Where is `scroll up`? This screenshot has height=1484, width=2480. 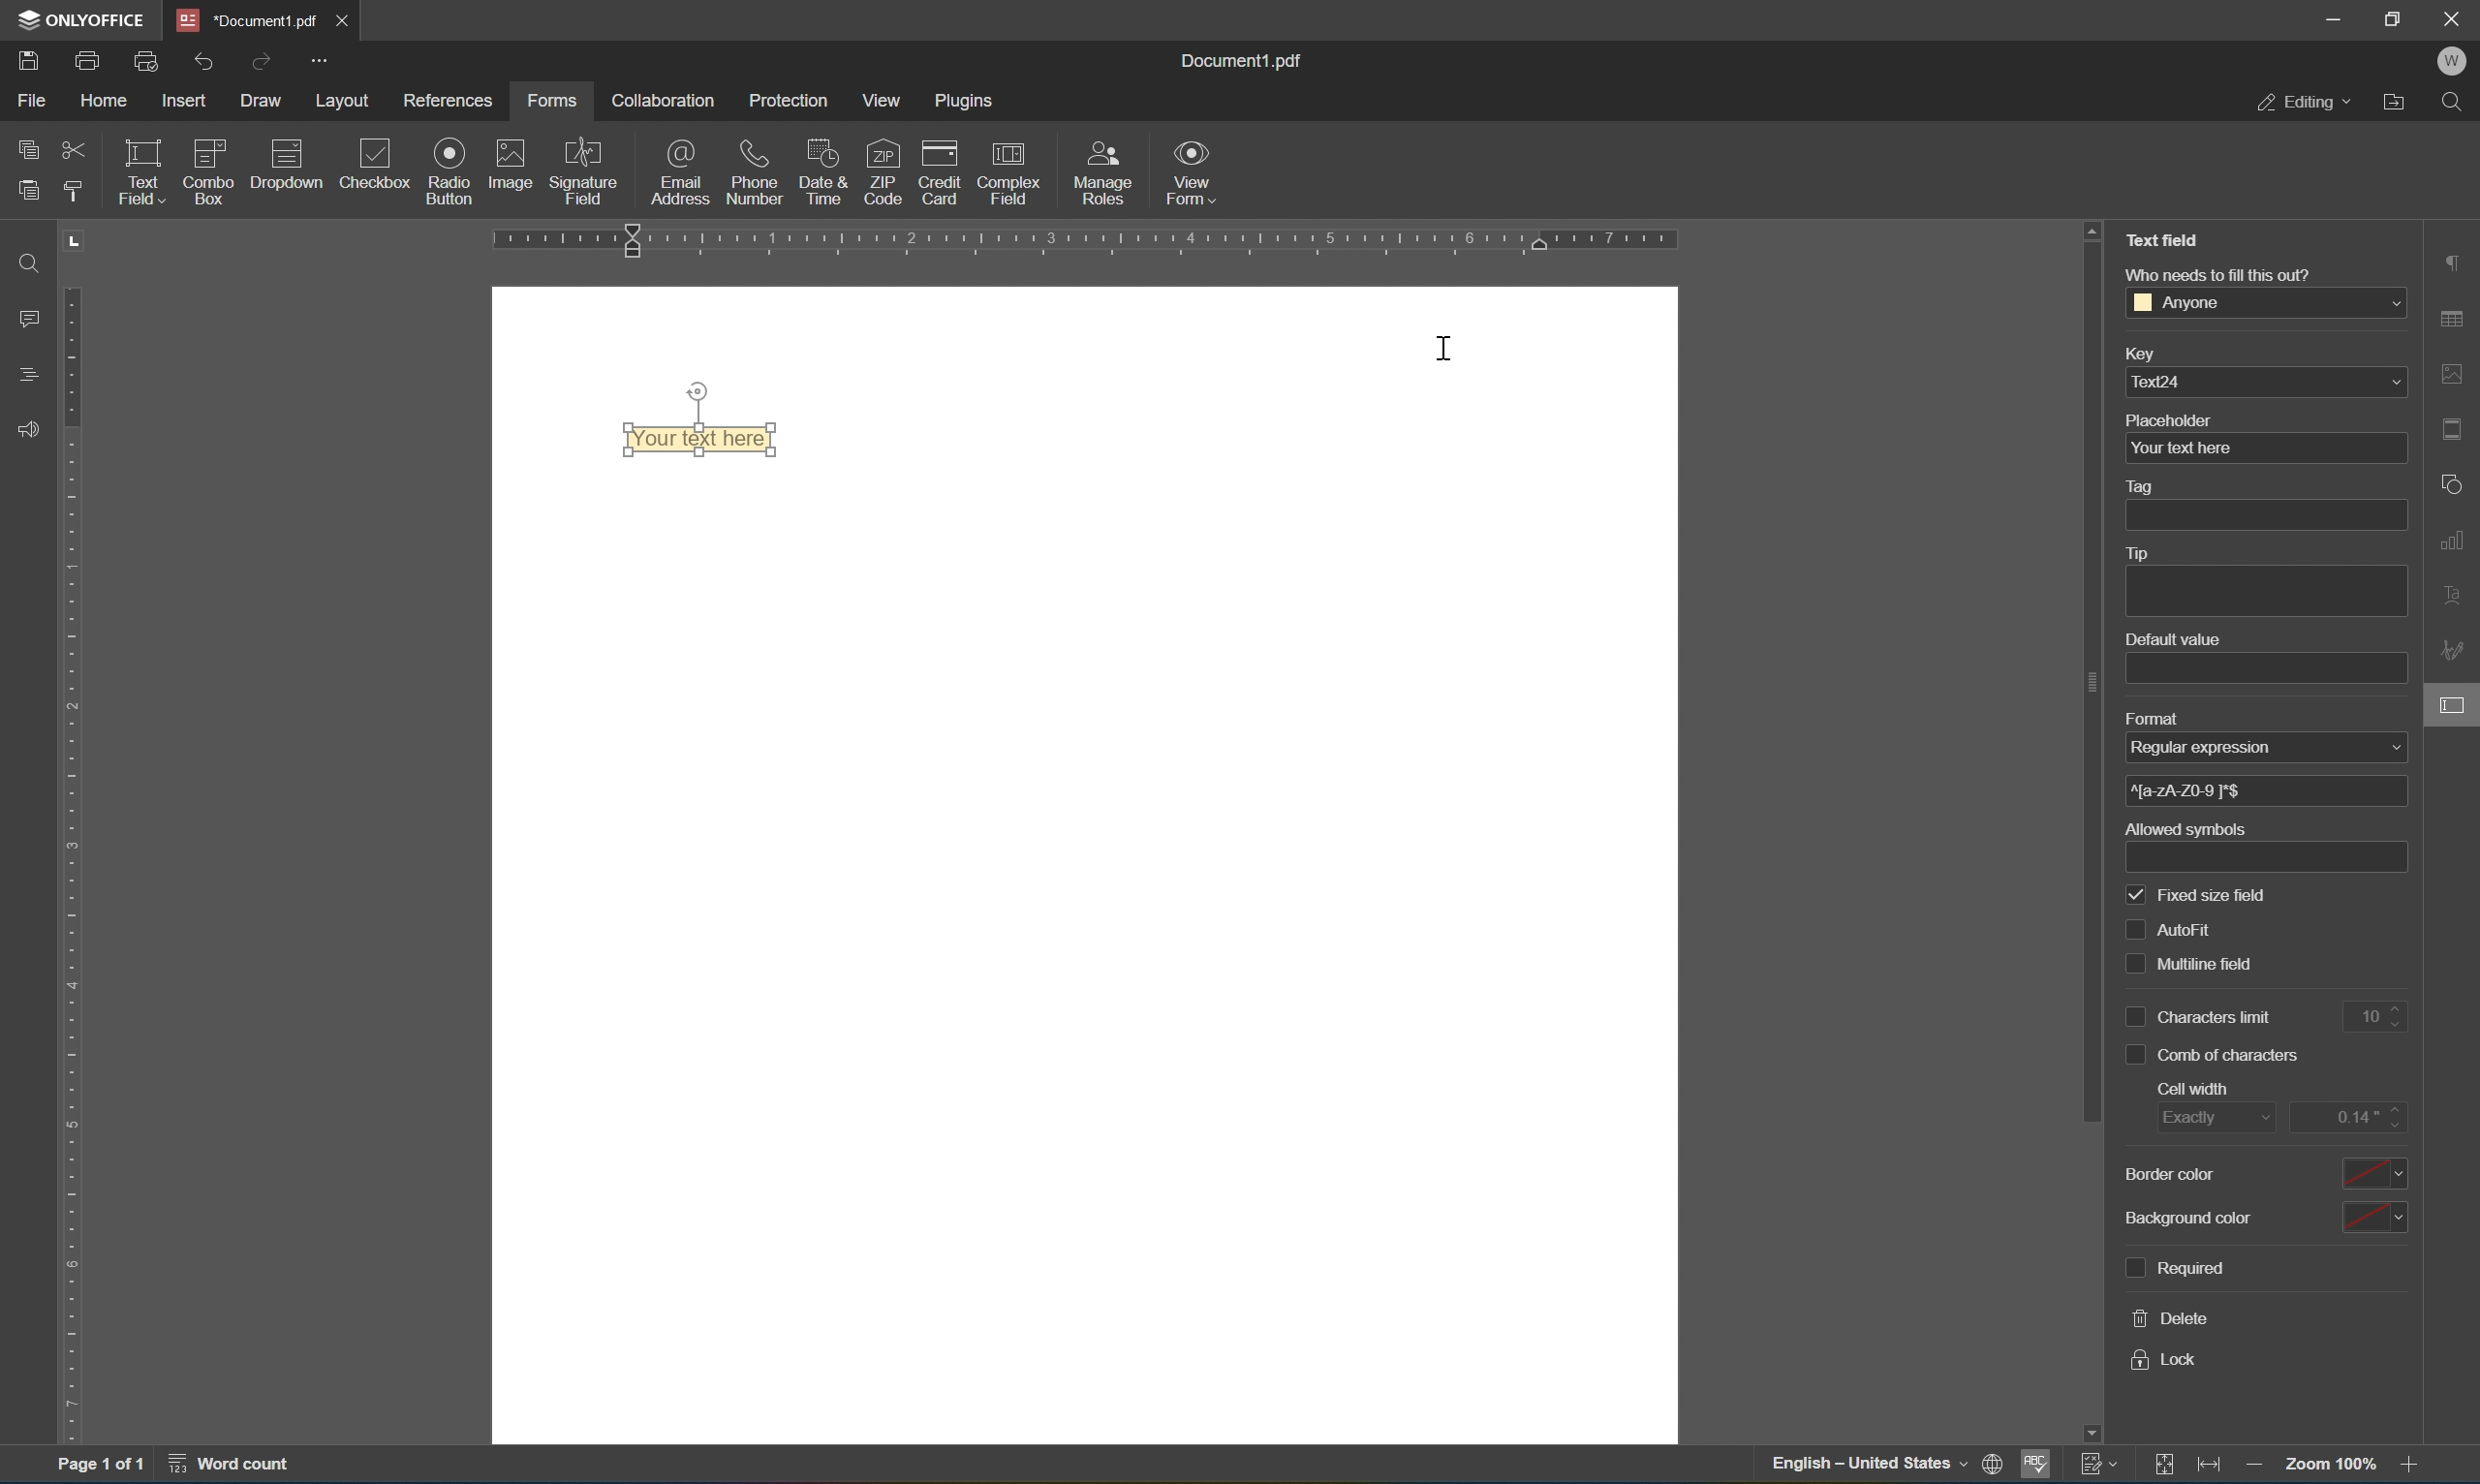
scroll up is located at coordinates (2092, 228).